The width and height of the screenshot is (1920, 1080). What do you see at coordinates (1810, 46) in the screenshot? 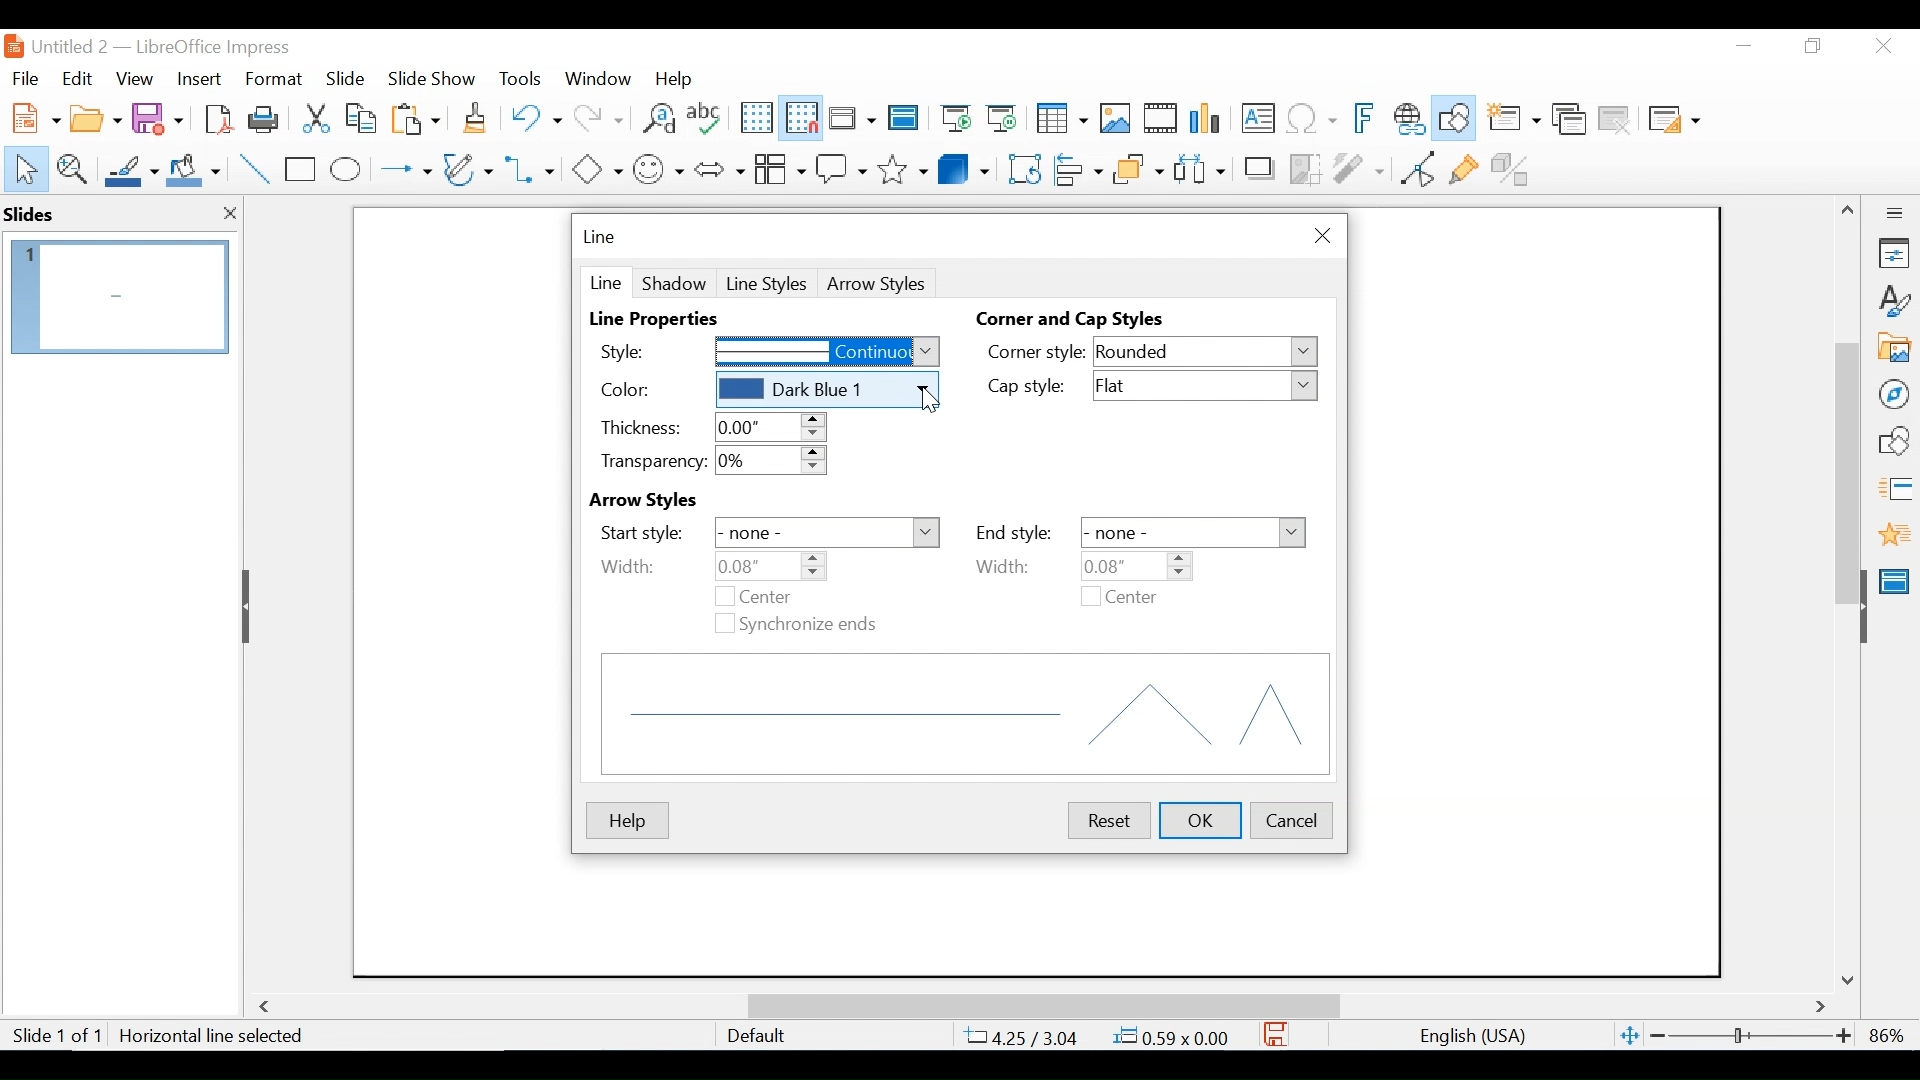
I see `Restore` at bounding box center [1810, 46].